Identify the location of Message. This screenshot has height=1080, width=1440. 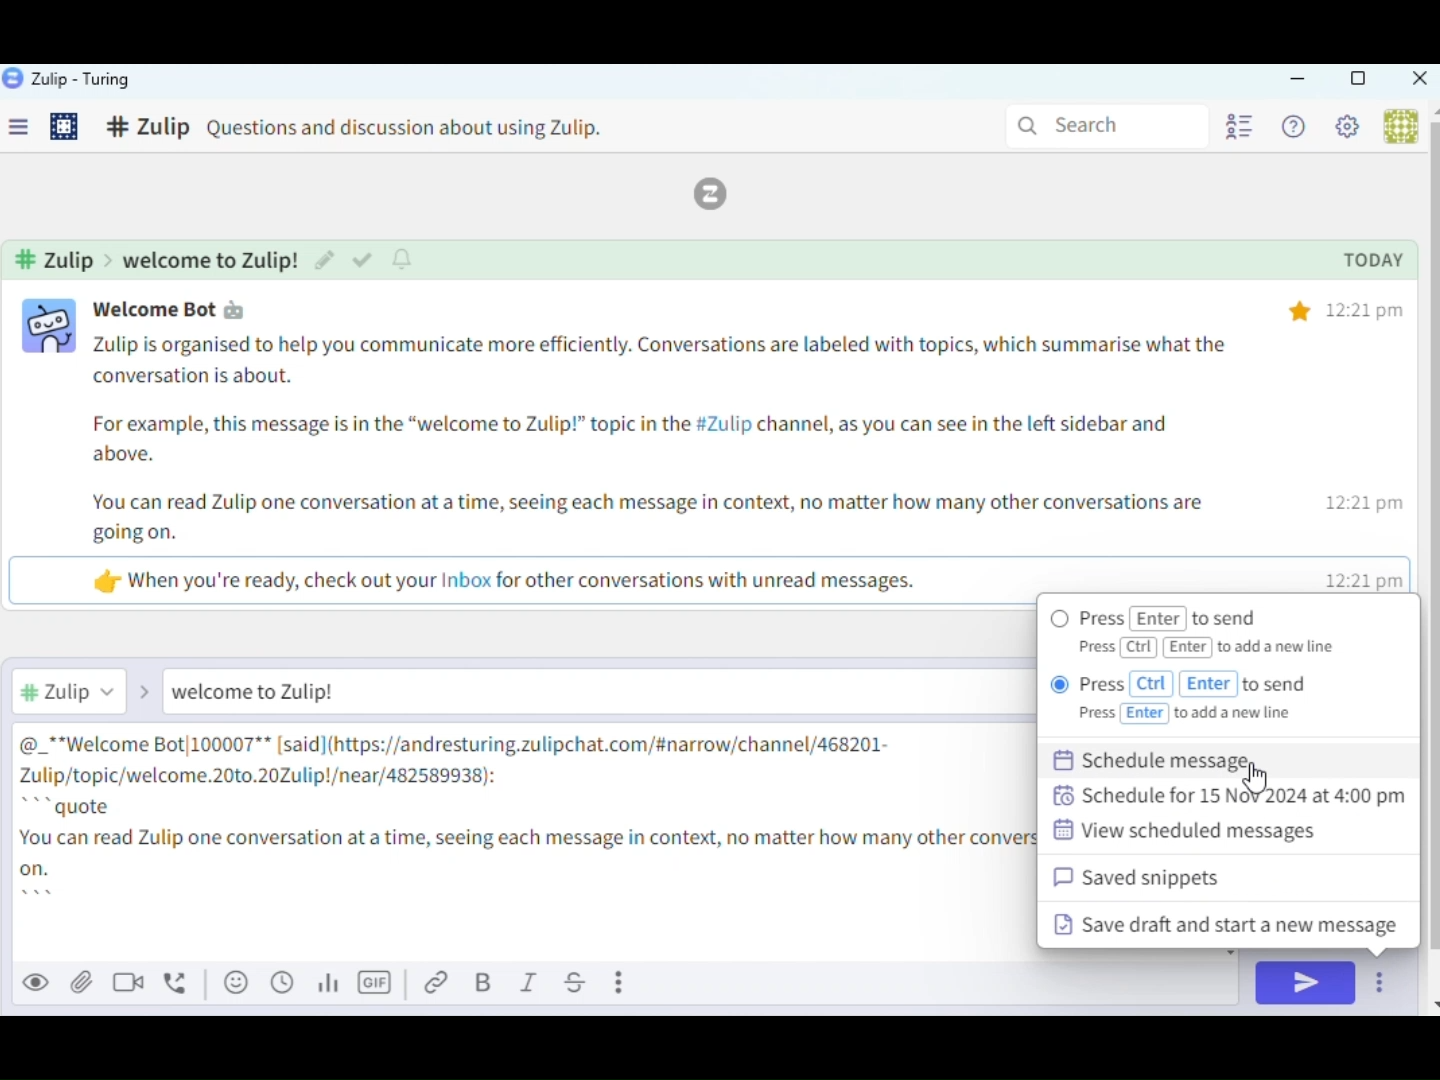
(570, 692).